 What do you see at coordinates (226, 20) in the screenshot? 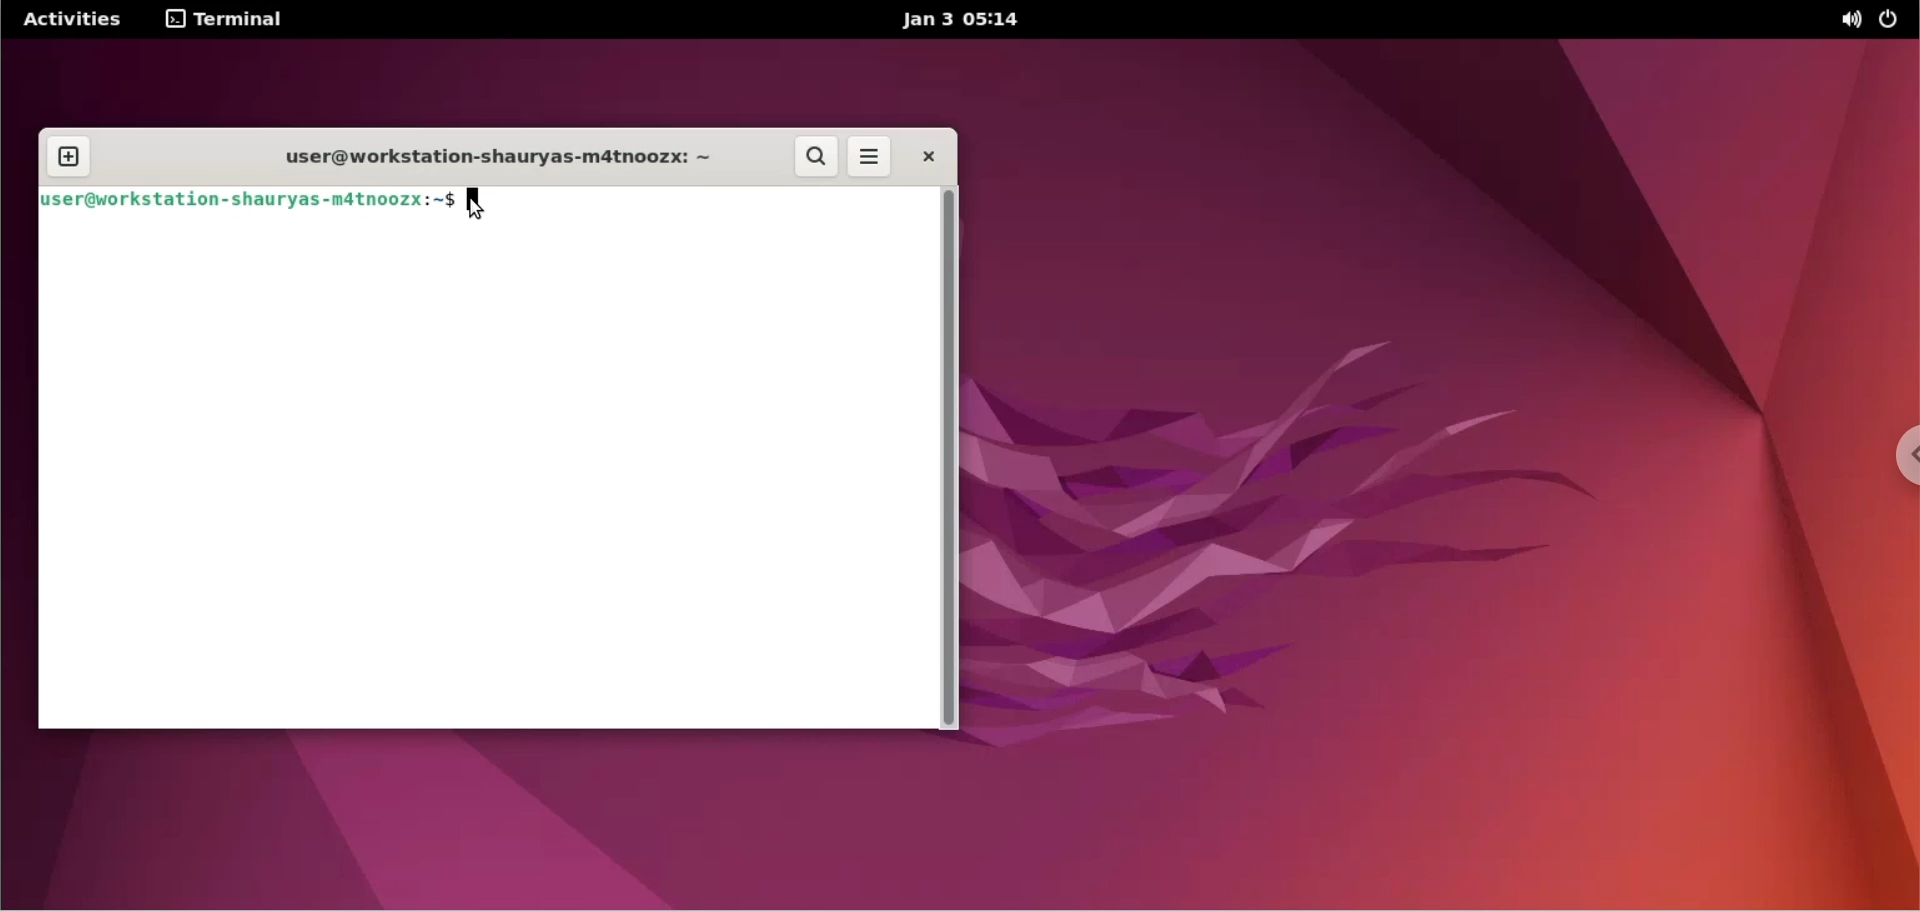
I see `terminal options` at bounding box center [226, 20].